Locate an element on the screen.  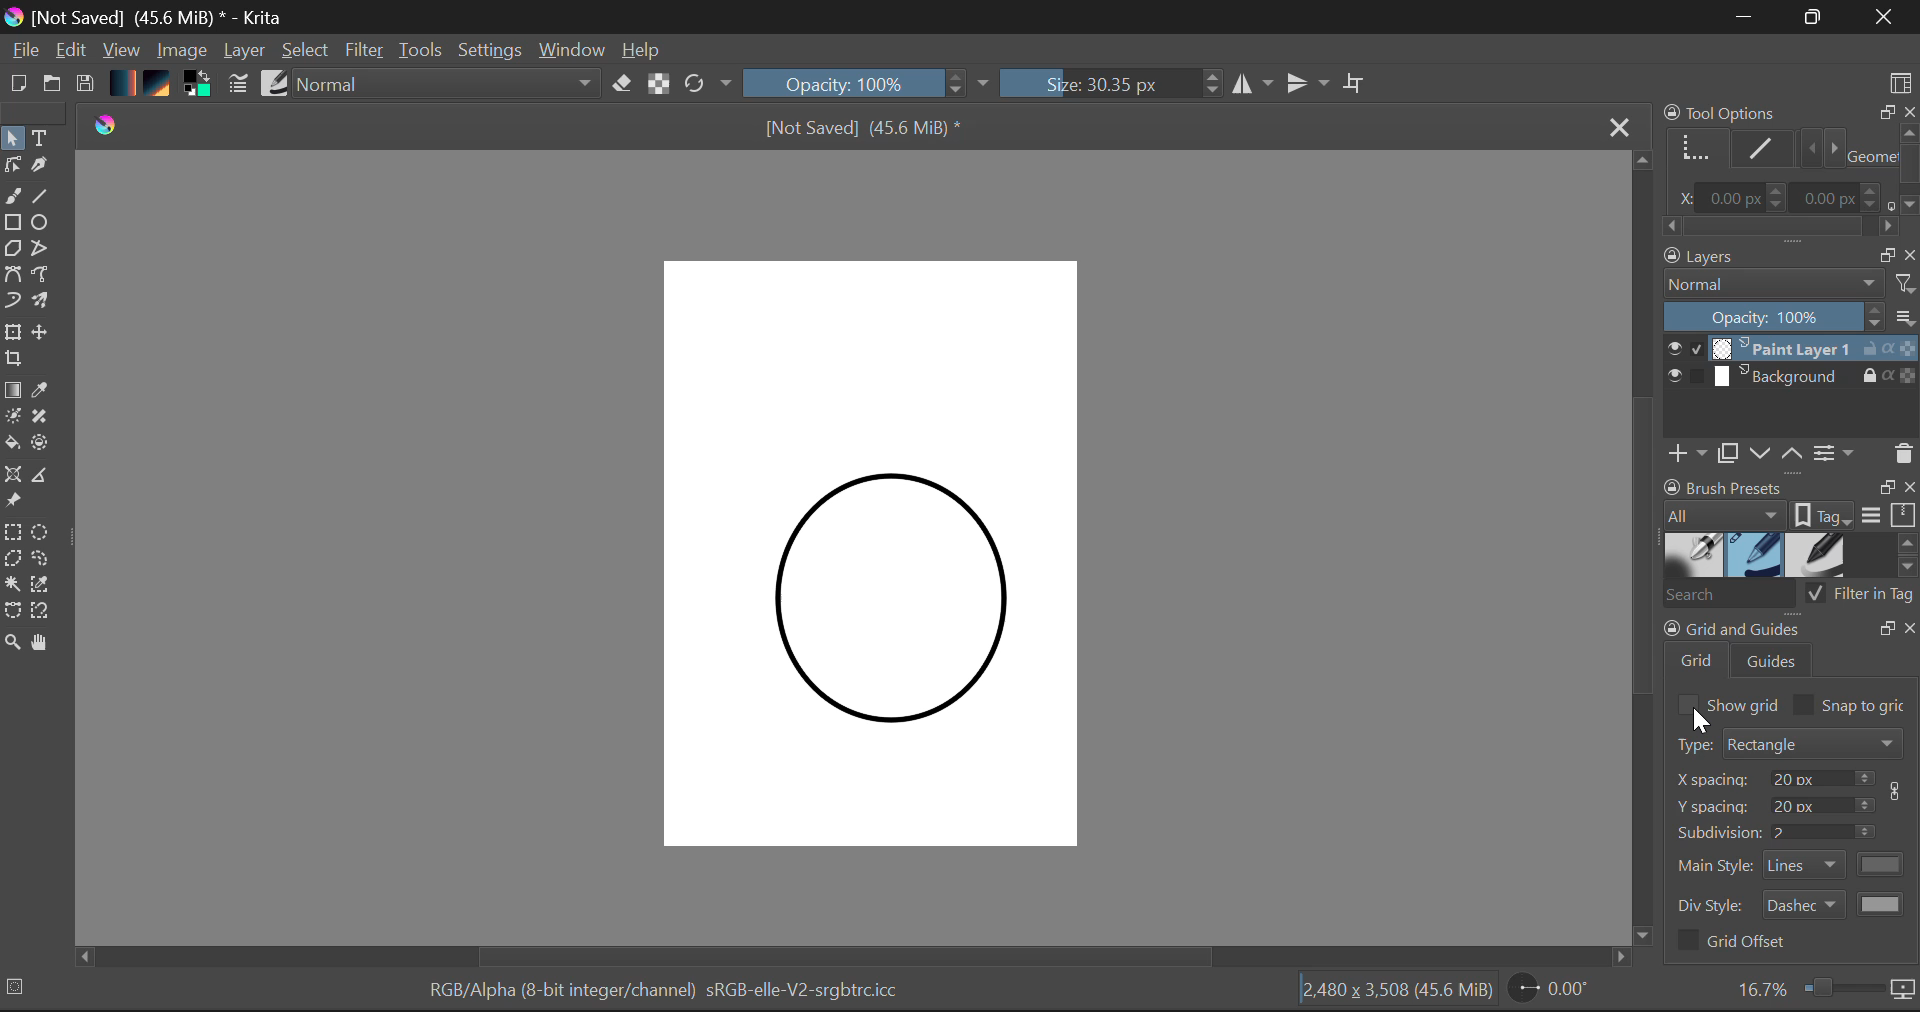
Dynamic Paintbrush is located at coordinates (12, 302).